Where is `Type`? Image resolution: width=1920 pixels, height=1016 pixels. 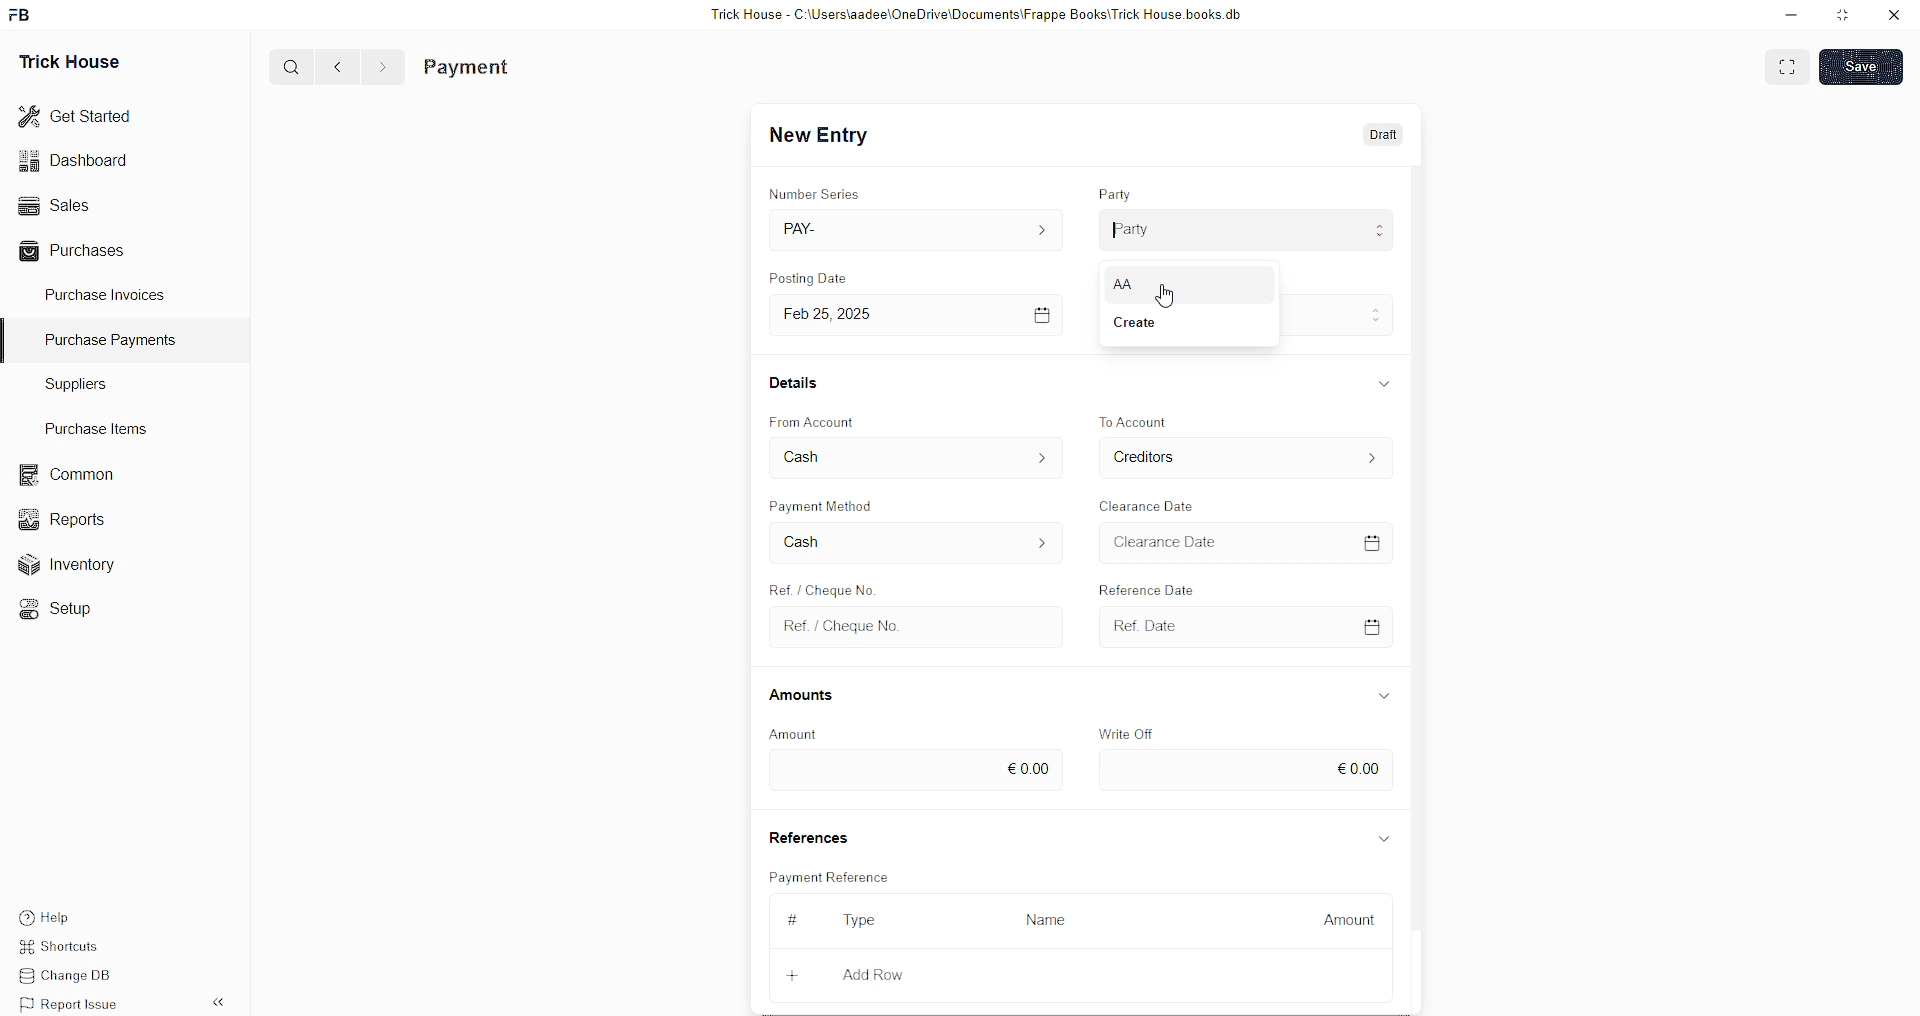 Type is located at coordinates (867, 922).